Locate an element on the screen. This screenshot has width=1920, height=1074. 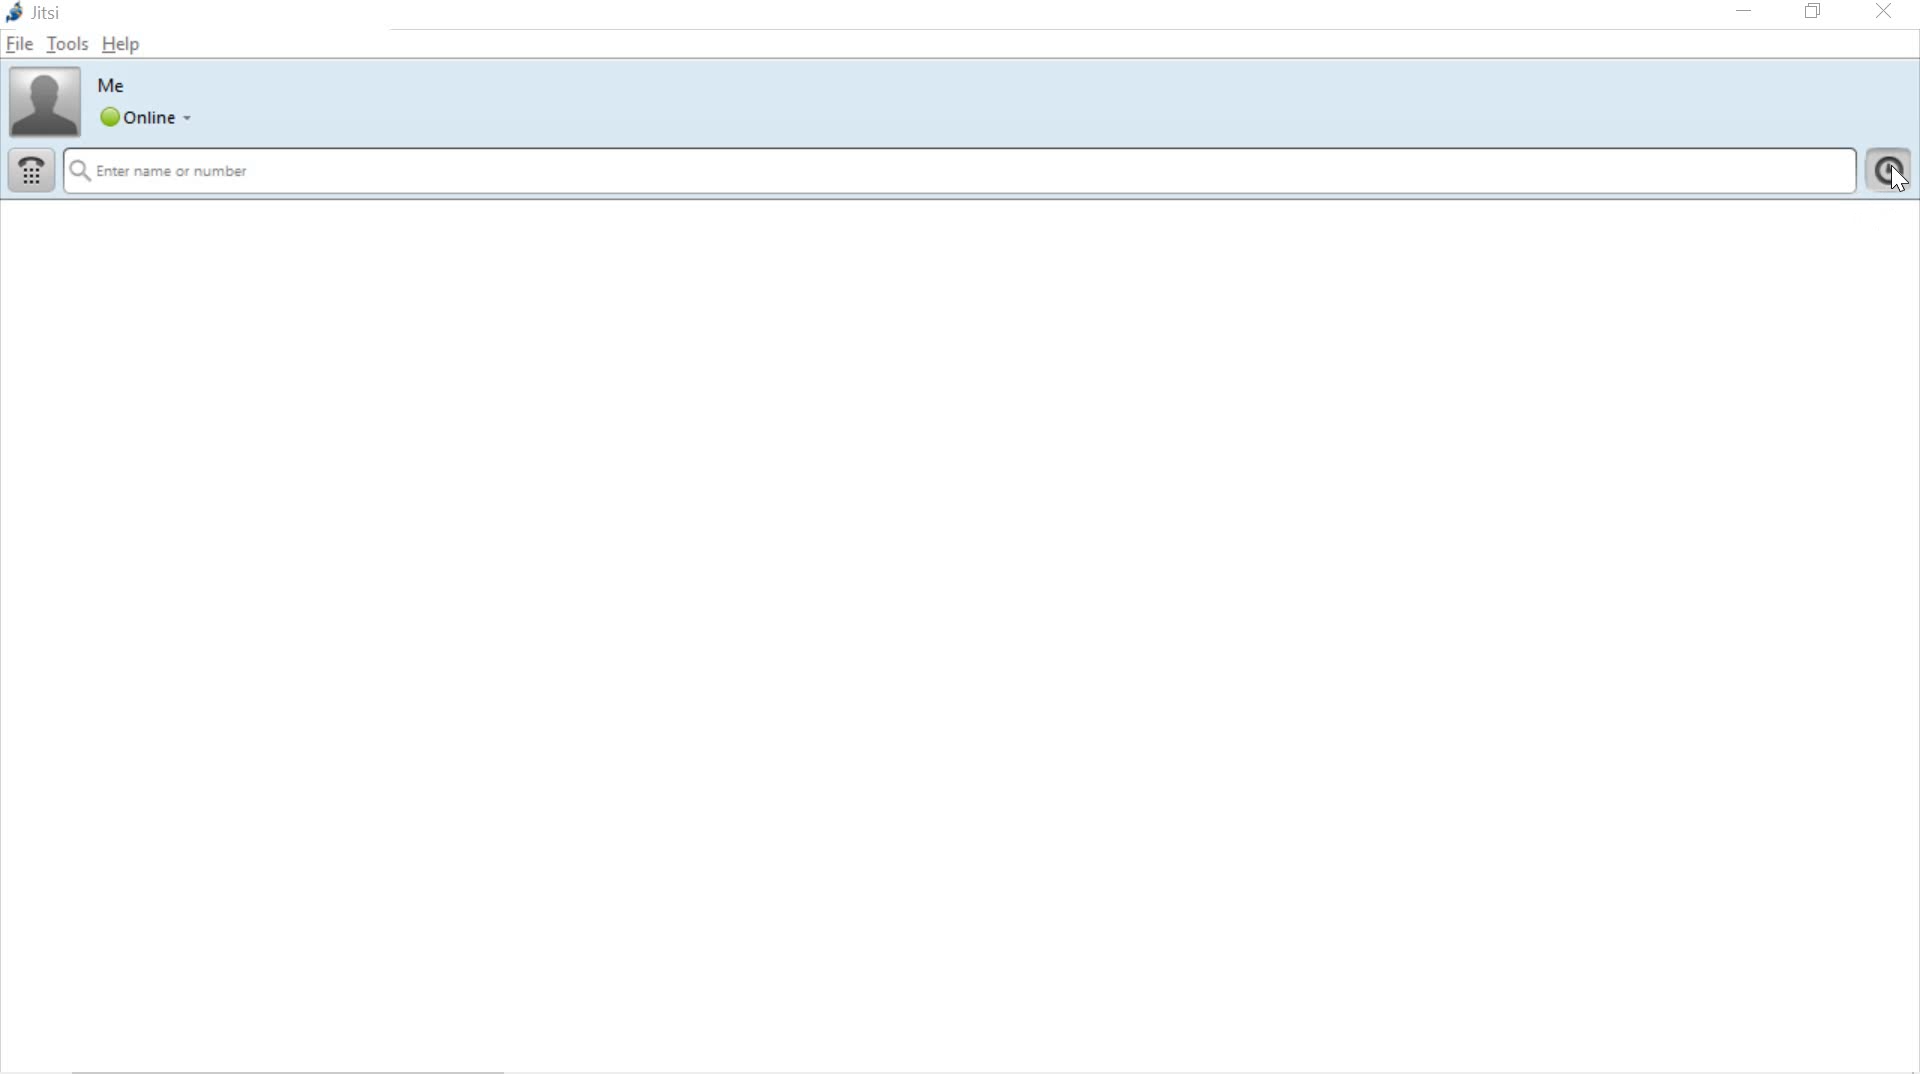
help is located at coordinates (121, 48).